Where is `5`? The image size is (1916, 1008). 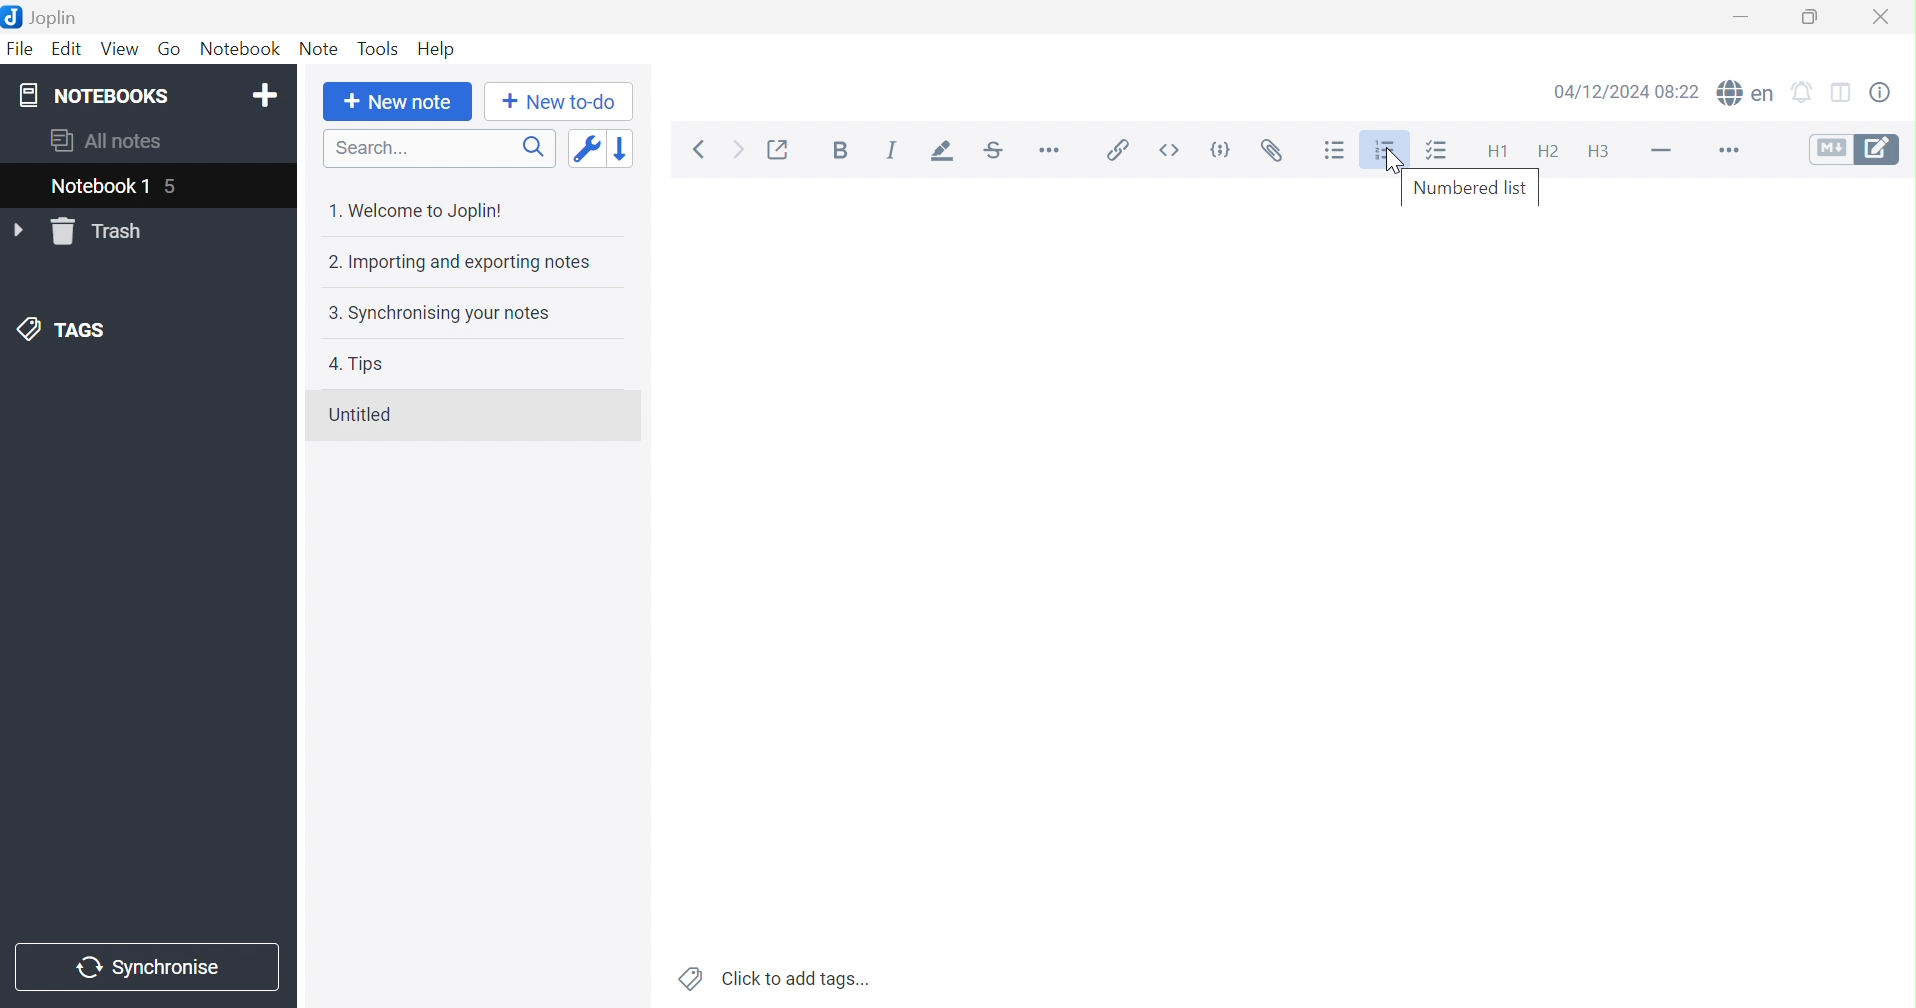 5 is located at coordinates (181, 188).